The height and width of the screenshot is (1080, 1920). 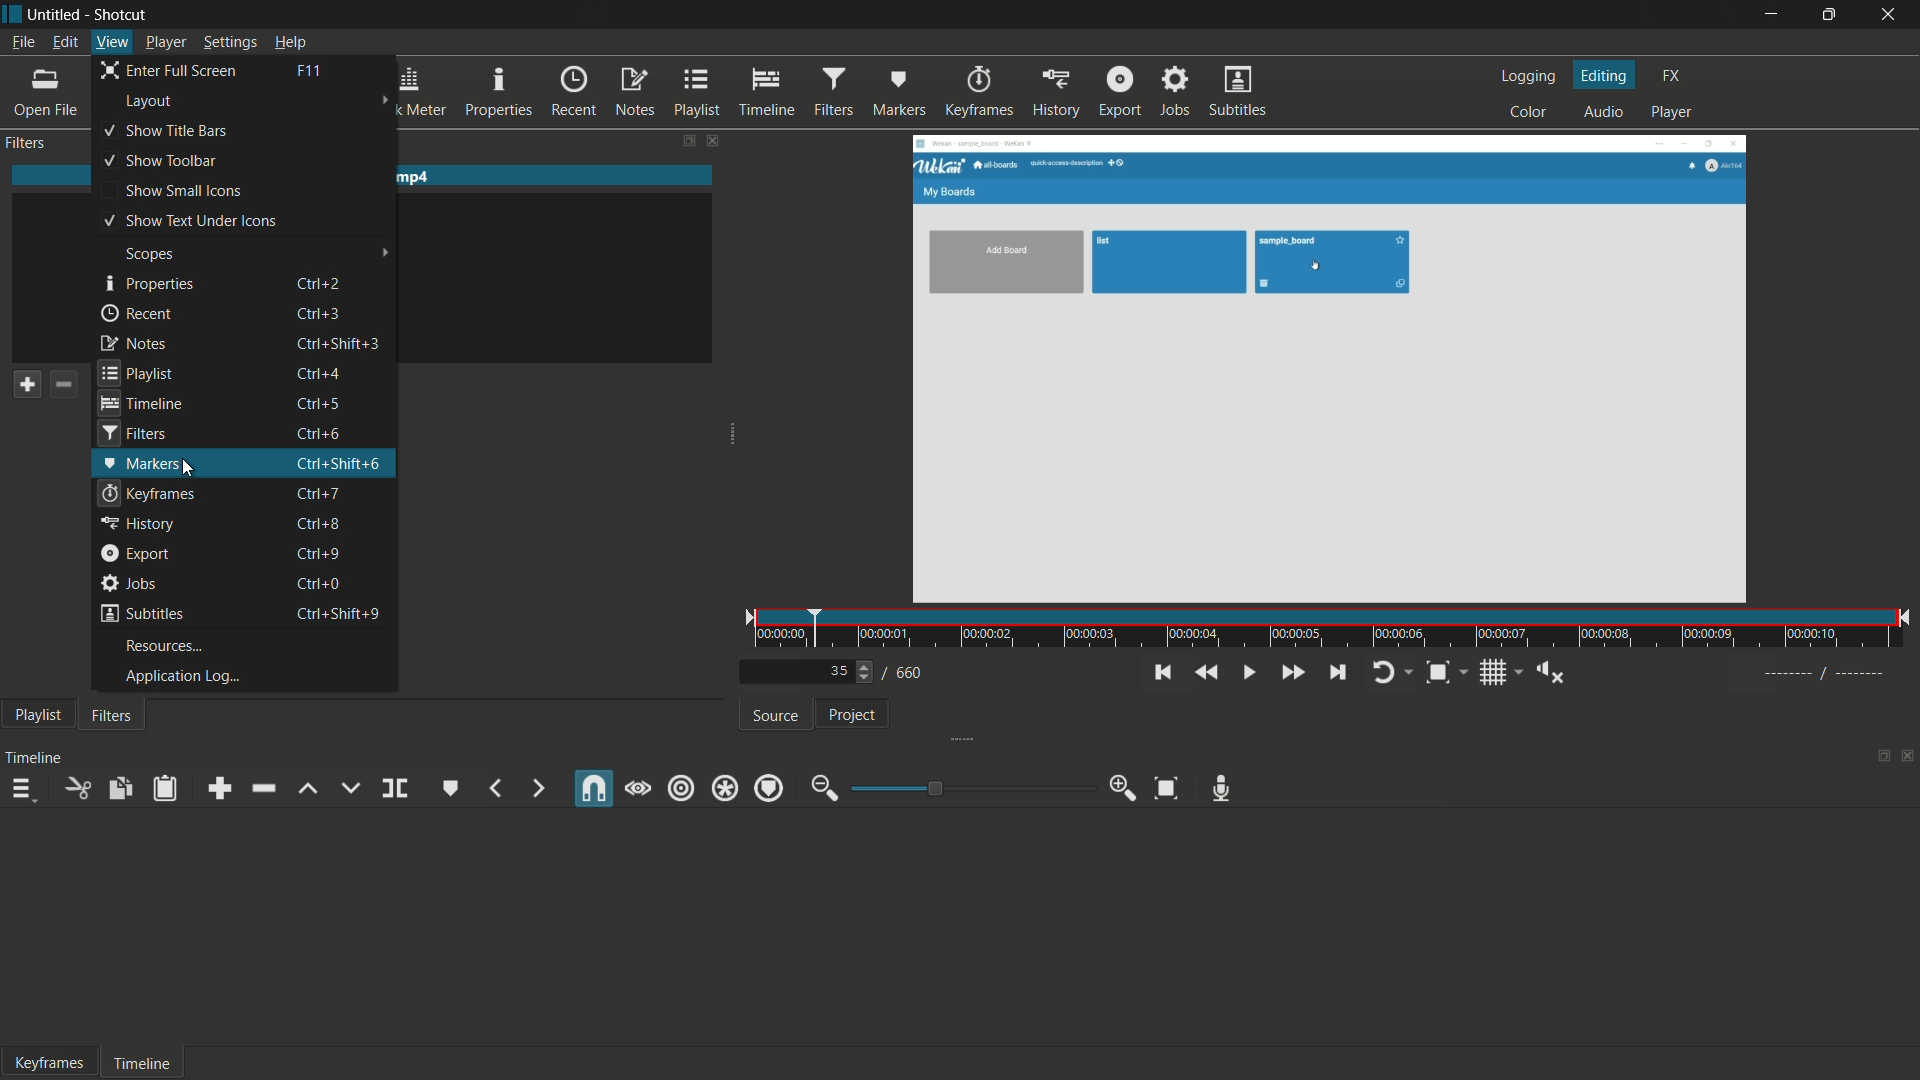 What do you see at coordinates (130, 584) in the screenshot?
I see `jobs` at bounding box center [130, 584].